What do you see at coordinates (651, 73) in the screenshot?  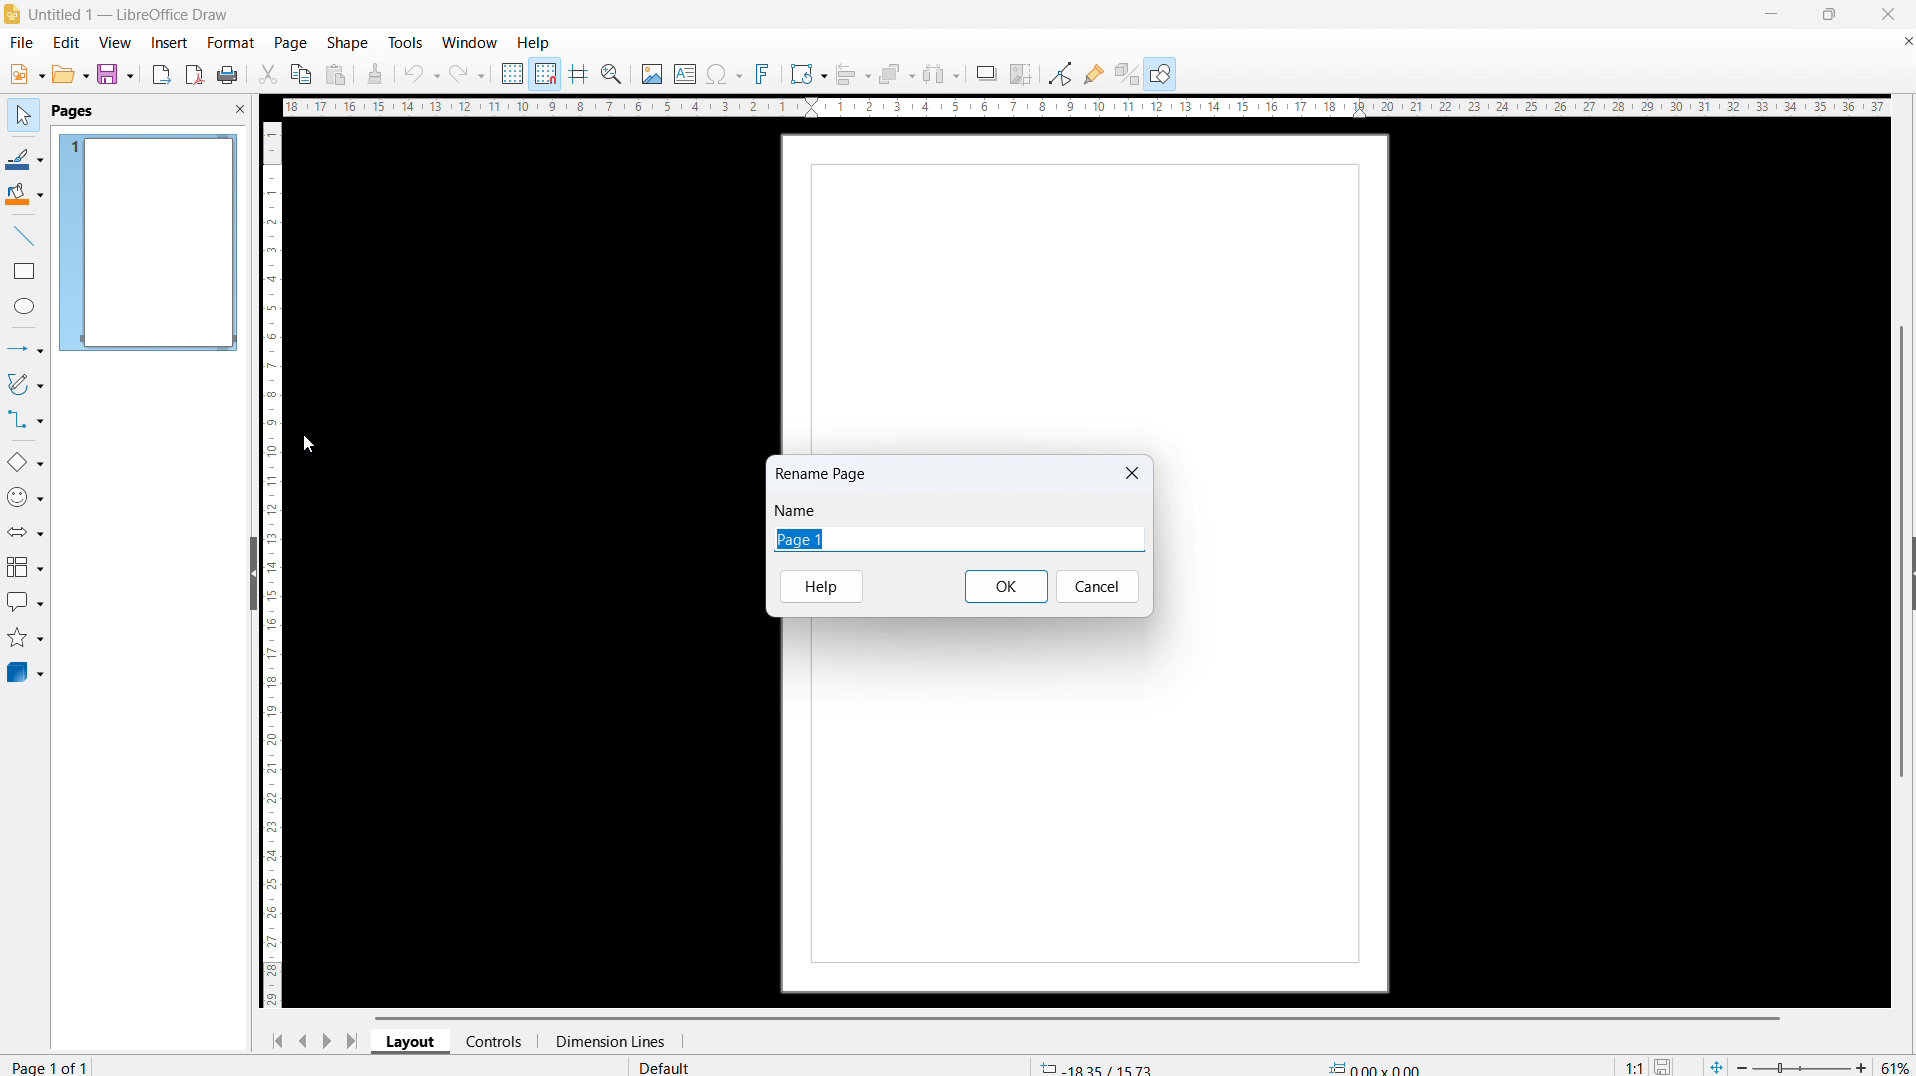 I see `Insert image` at bounding box center [651, 73].